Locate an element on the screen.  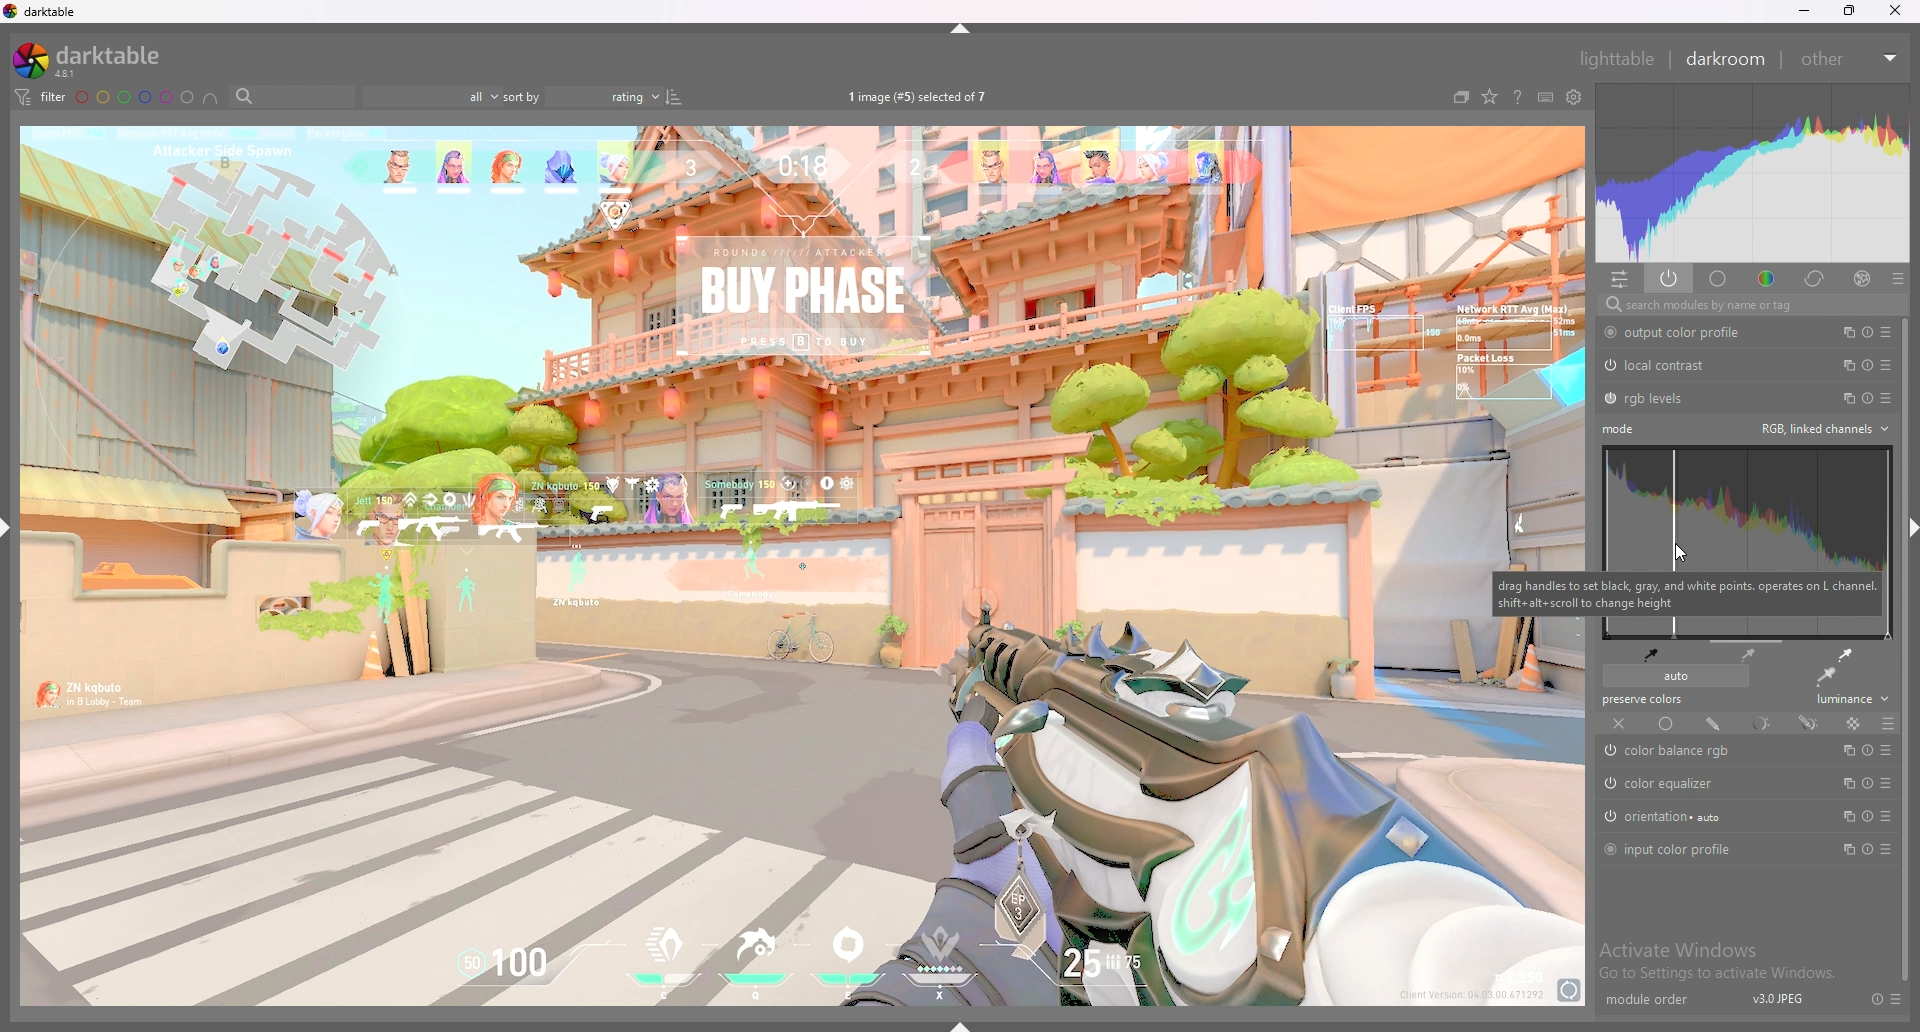
correct is located at coordinates (1815, 279).